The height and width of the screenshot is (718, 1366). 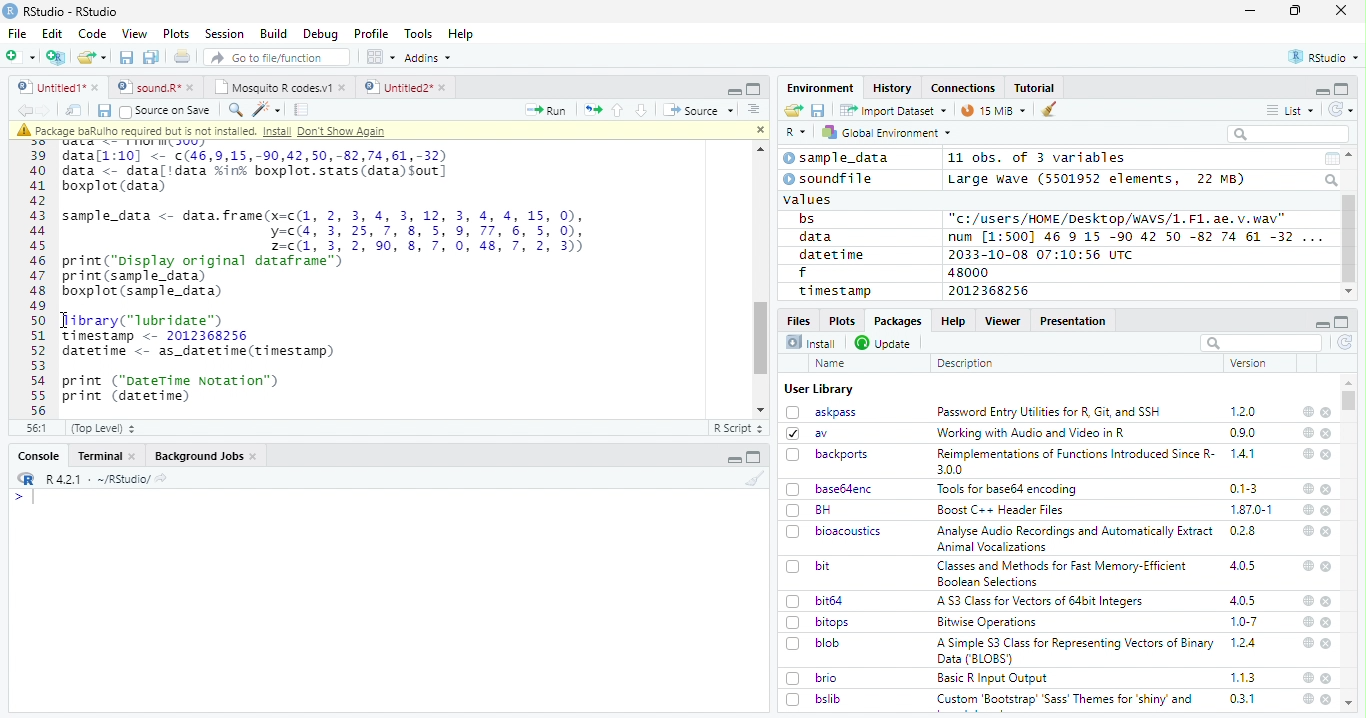 What do you see at coordinates (1327, 623) in the screenshot?
I see `close` at bounding box center [1327, 623].